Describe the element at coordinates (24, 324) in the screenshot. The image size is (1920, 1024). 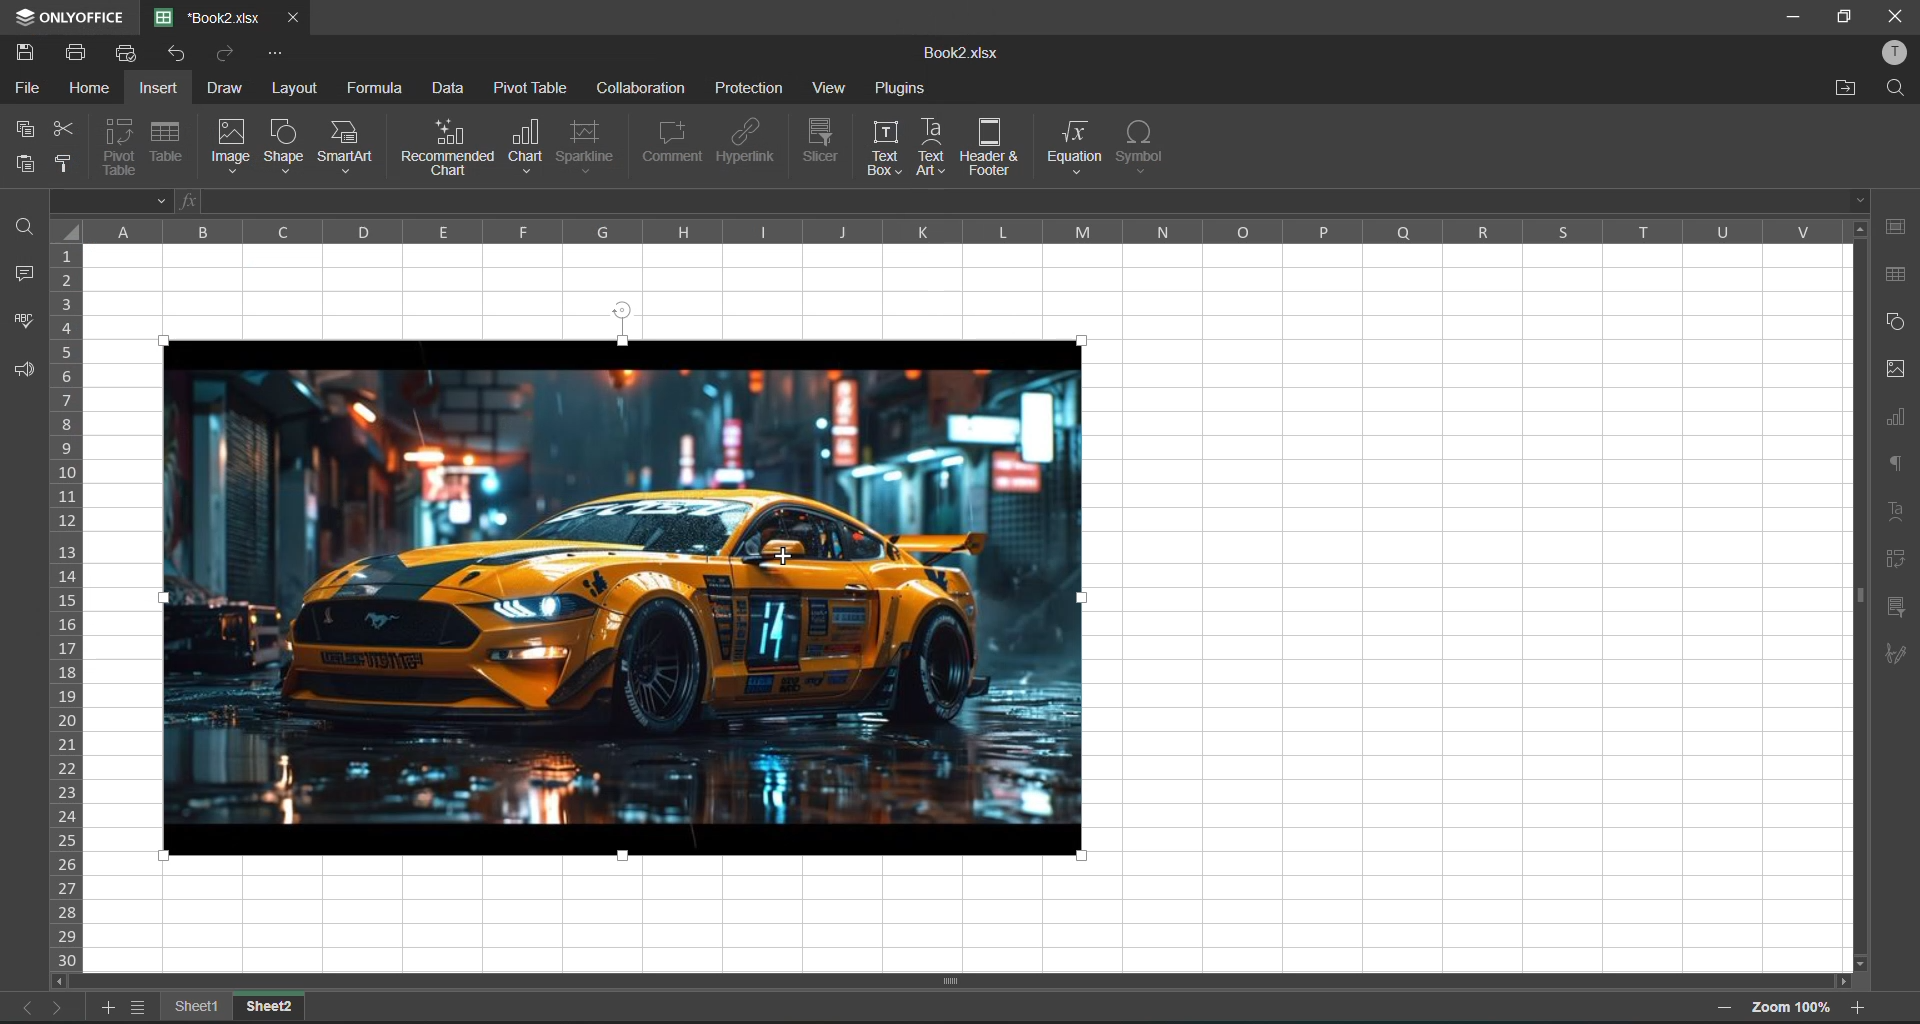
I see `spellcheck` at that location.